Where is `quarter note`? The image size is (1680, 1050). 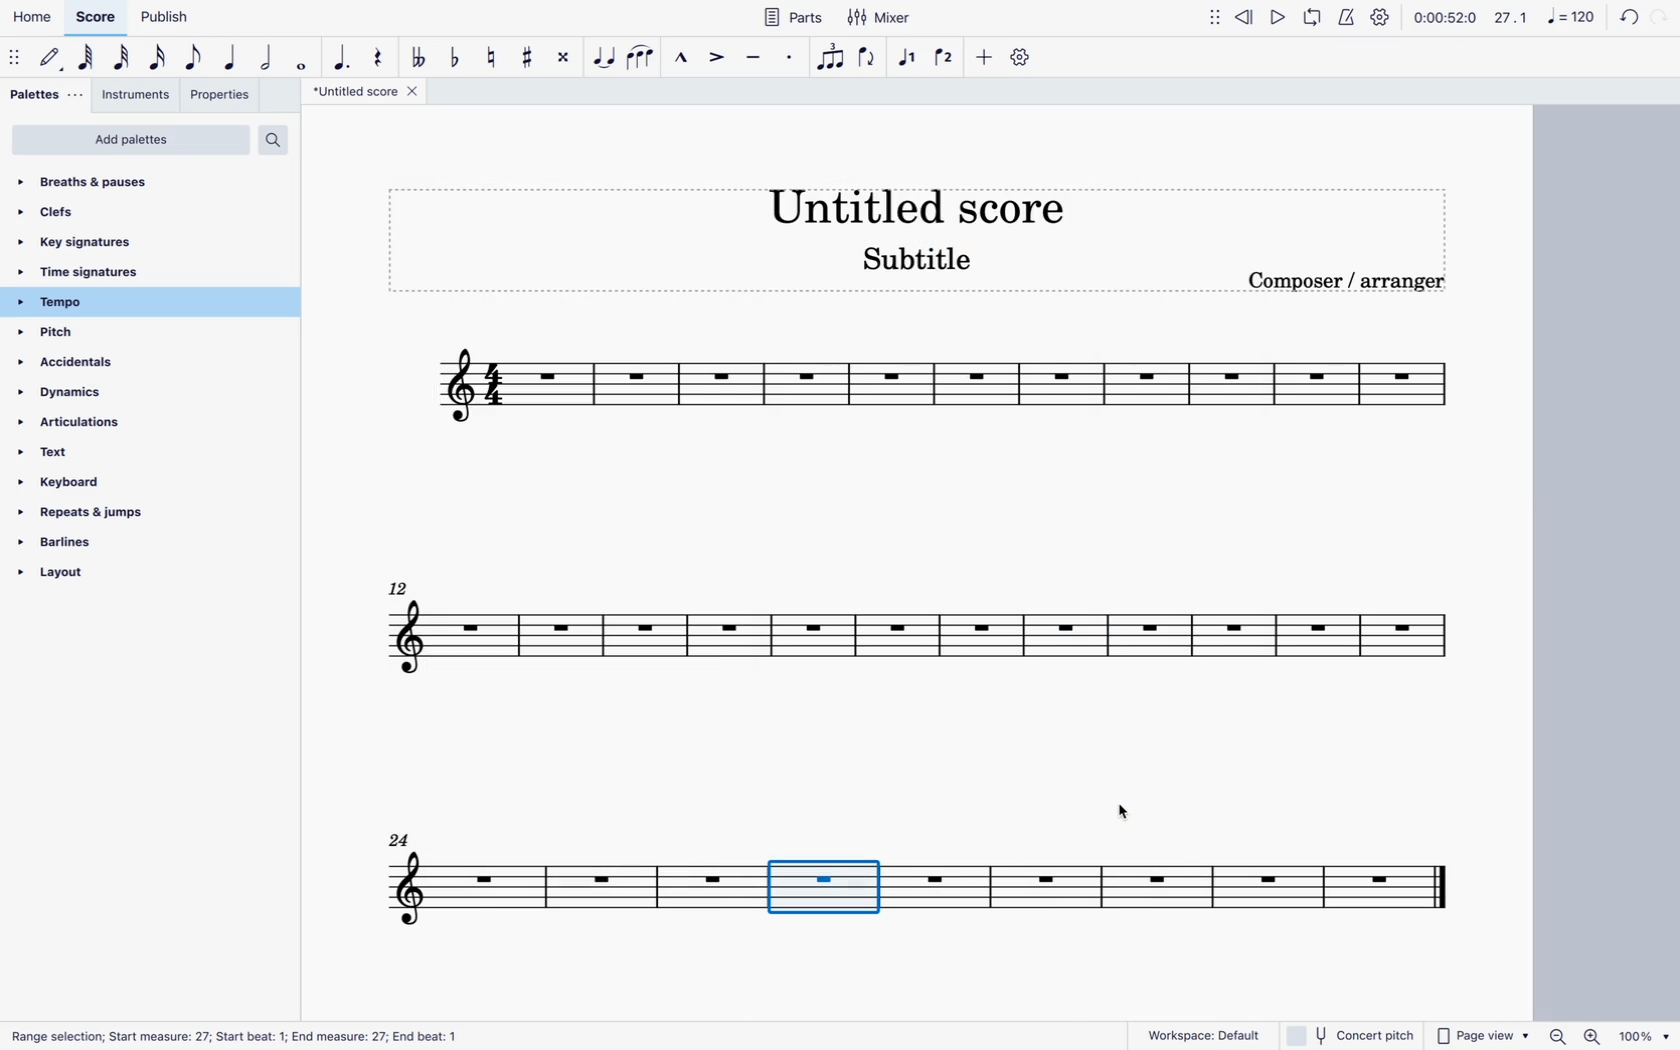
quarter note is located at coordinates (232, 56).